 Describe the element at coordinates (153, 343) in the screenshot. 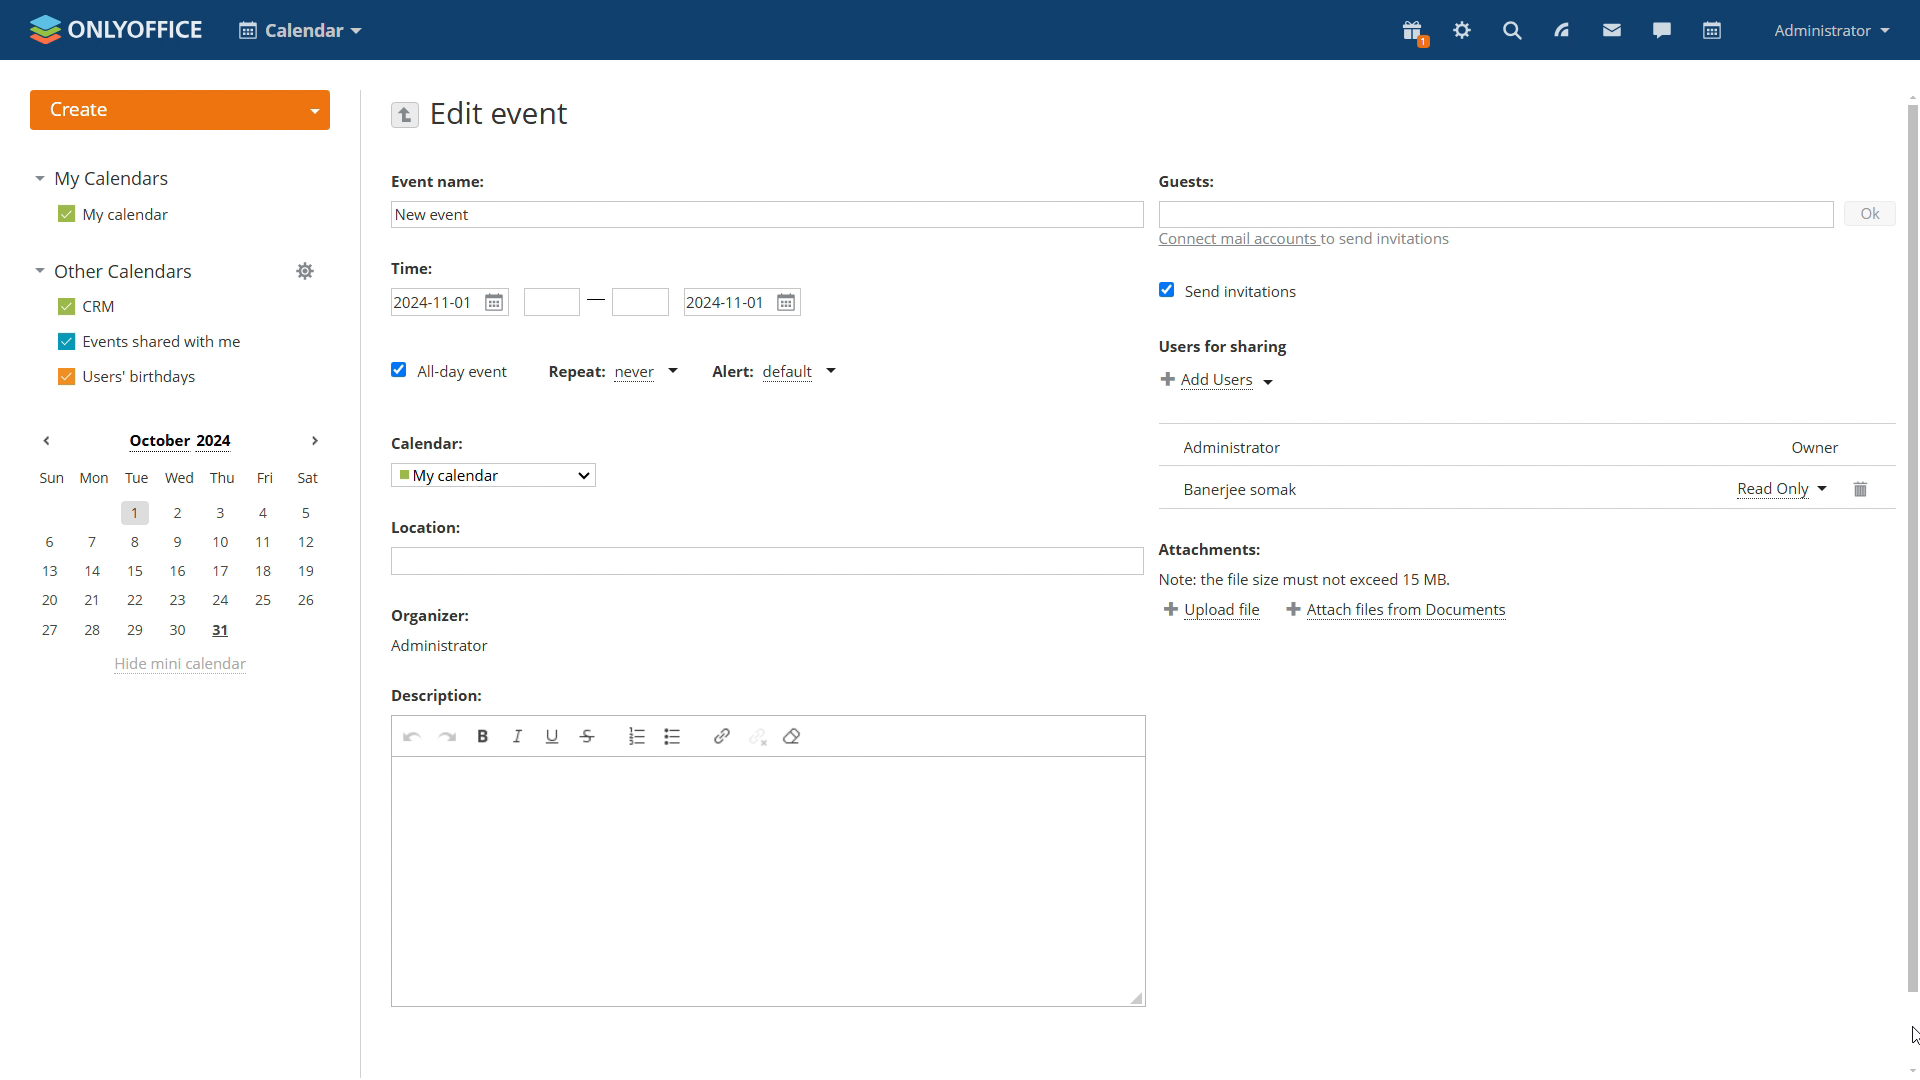

I see `events shared with me` at that location.